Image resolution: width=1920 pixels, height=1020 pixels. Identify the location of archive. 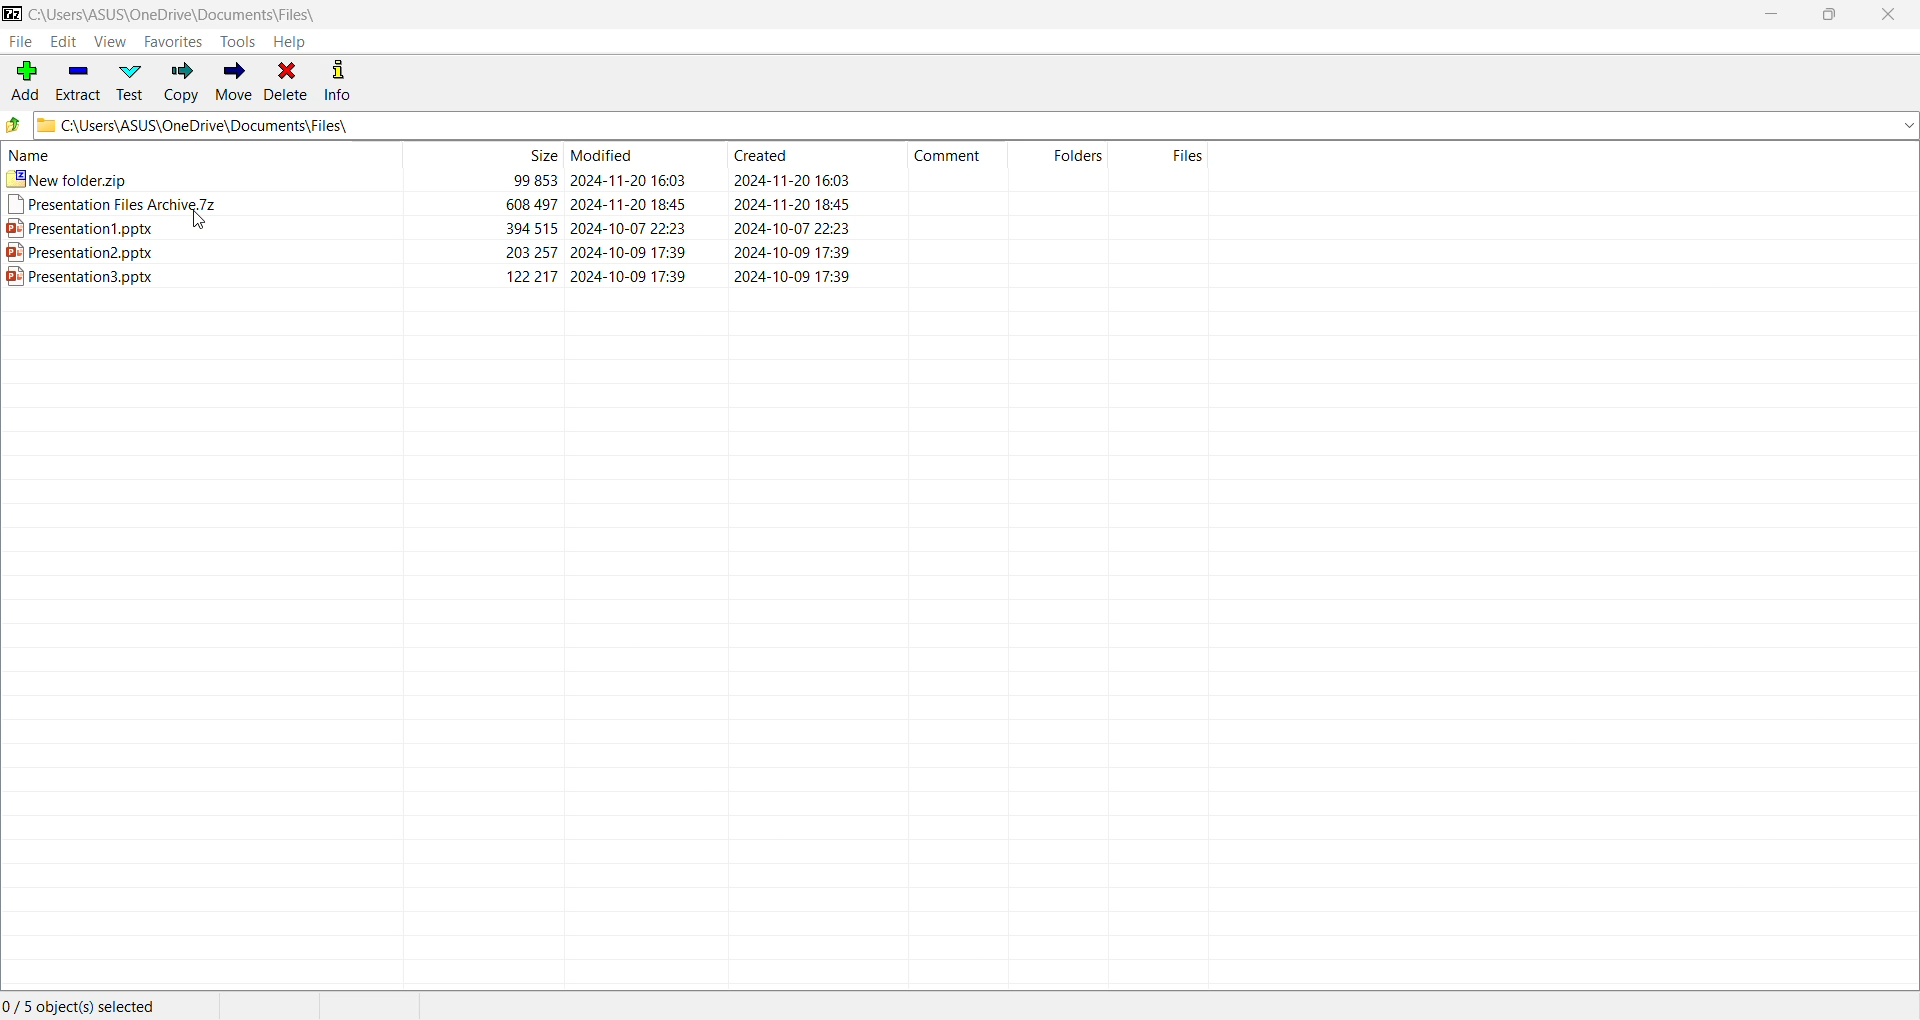
(603, 203).